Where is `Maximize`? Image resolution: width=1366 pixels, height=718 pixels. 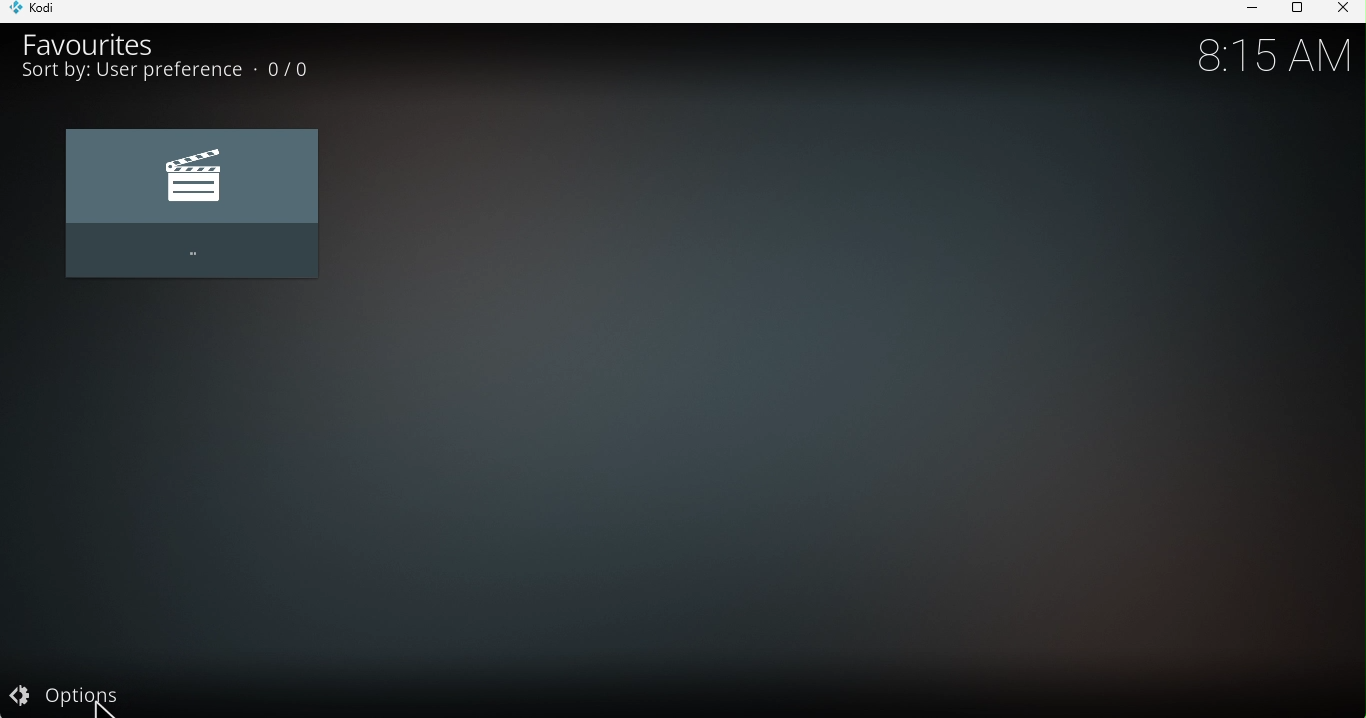 Maximize is located at coordinates (1294, 11).